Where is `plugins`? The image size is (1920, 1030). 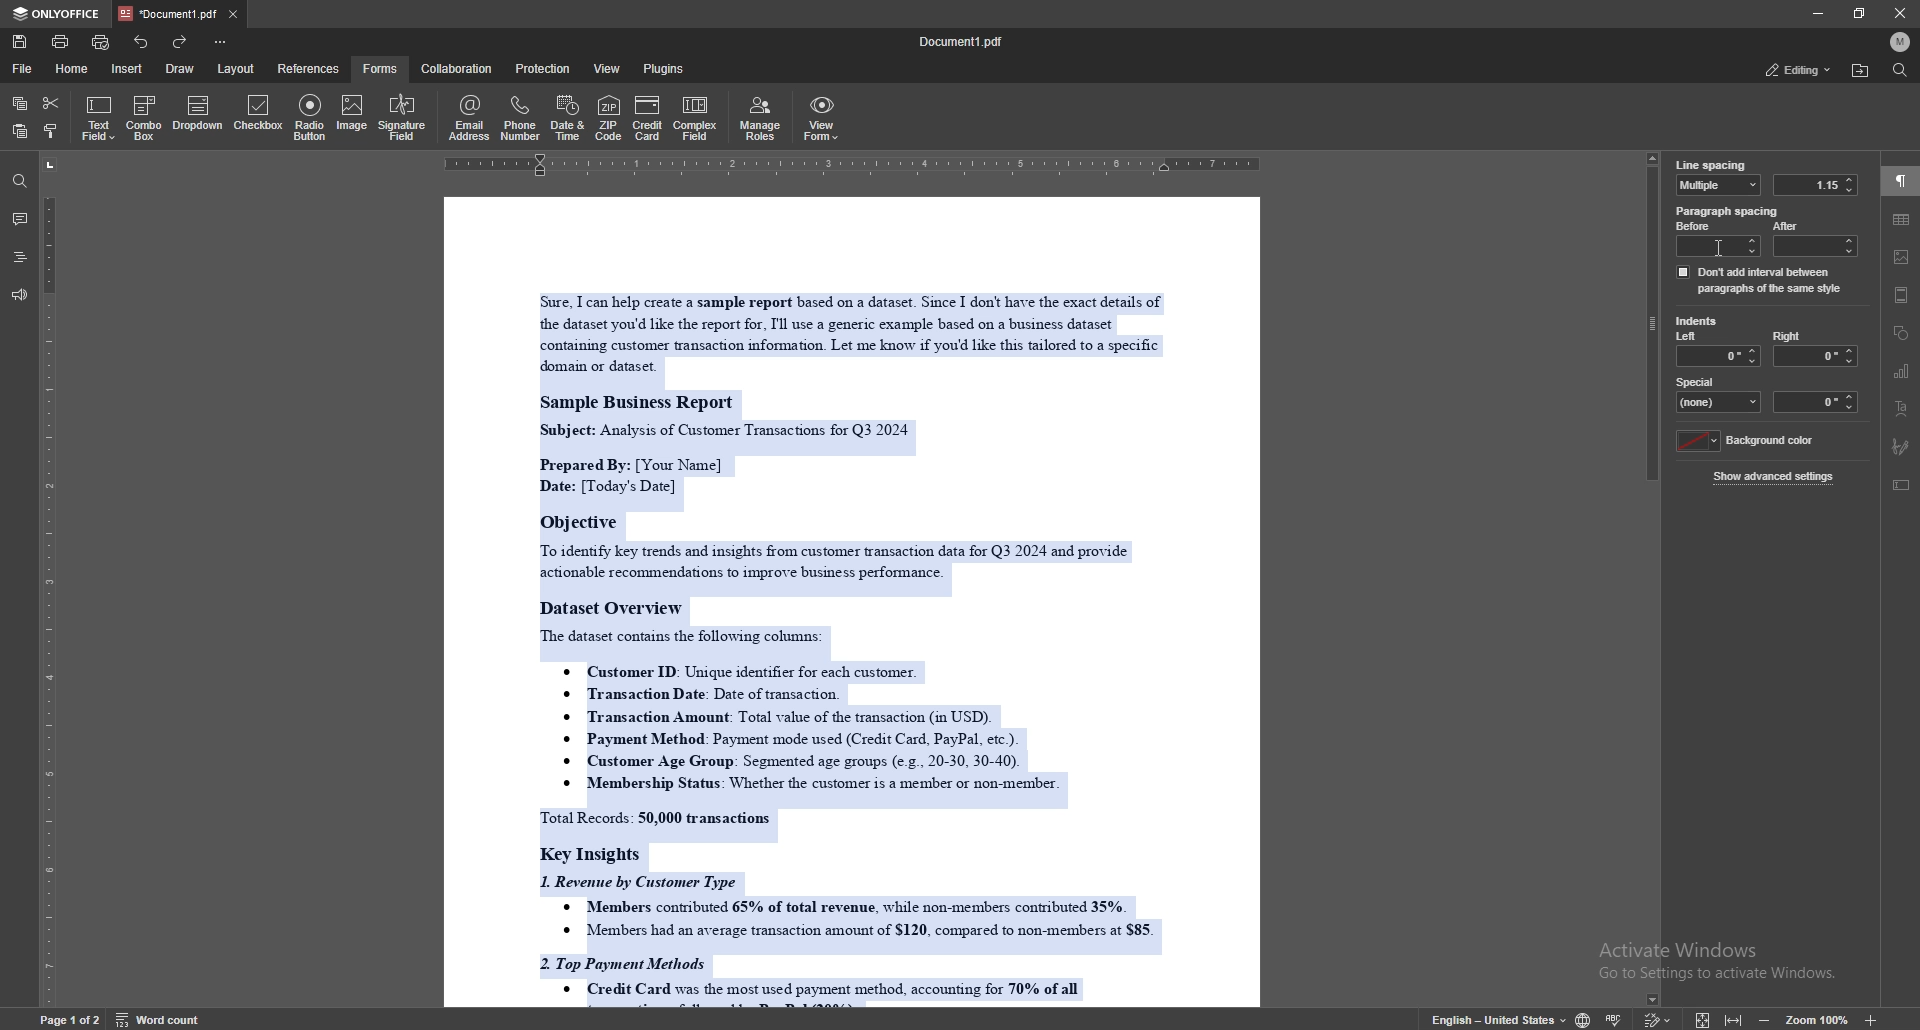
plugins is located at coordinates (666, 68).